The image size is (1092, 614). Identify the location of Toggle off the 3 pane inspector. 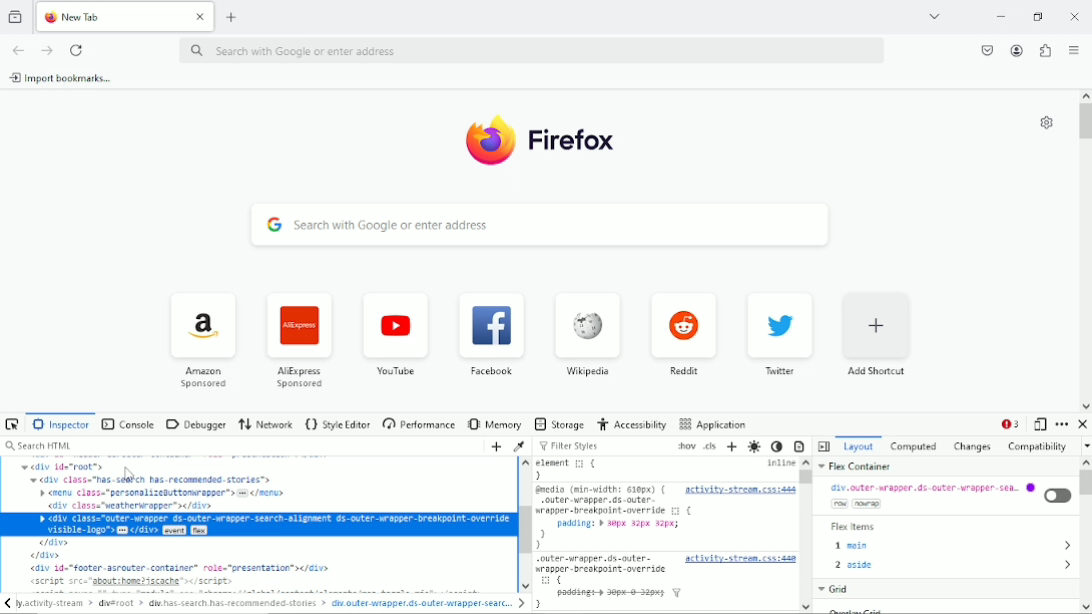
(824, 447).